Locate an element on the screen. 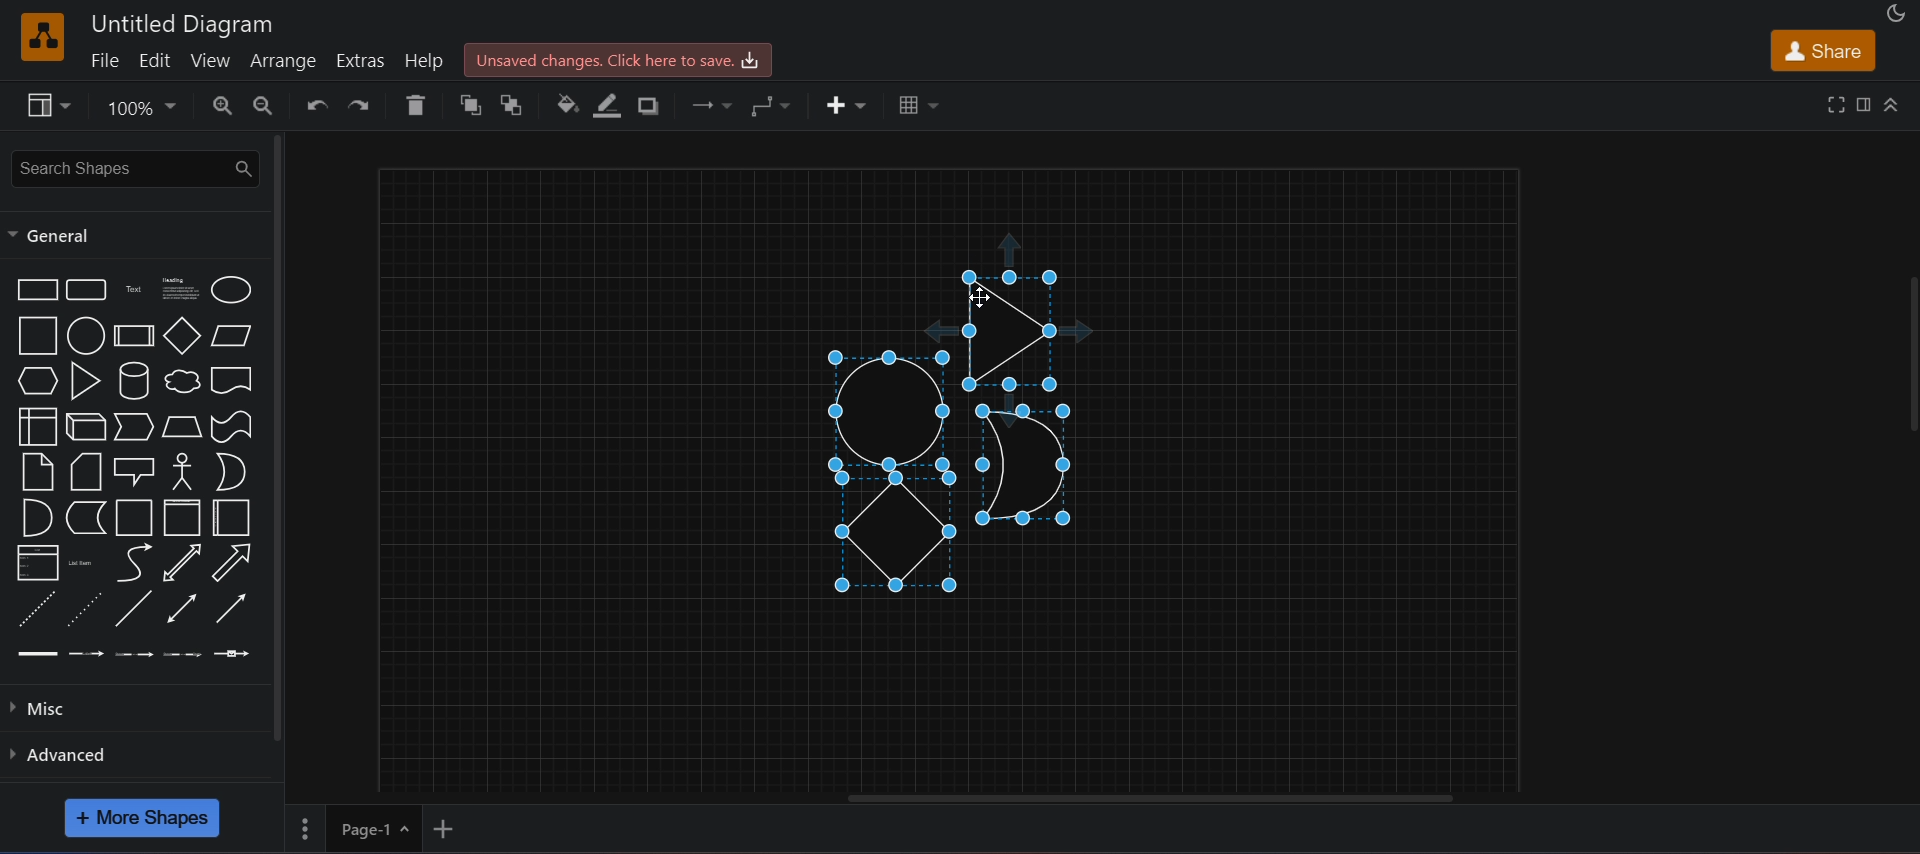 This screenshot has width=1920, height=854. callout is located at coordinates (133, 469).